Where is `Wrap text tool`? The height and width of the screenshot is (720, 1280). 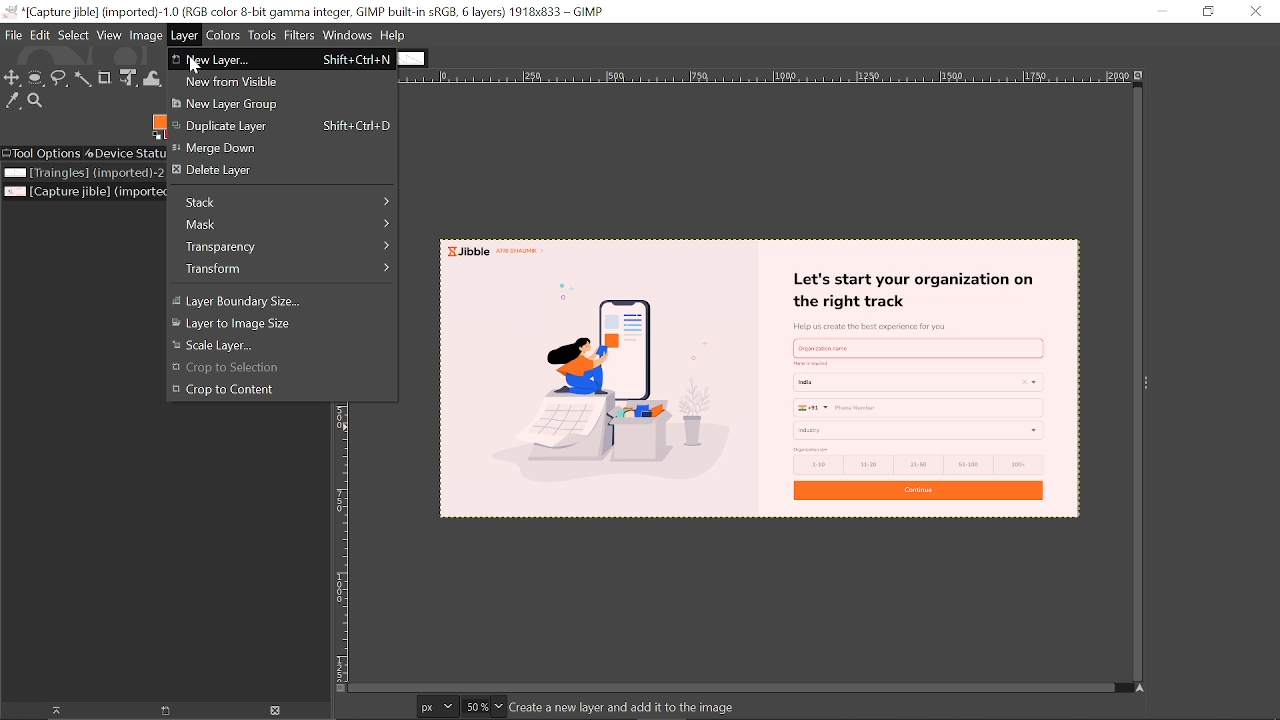 Wrap text tool is located at coordinates (151, 76).